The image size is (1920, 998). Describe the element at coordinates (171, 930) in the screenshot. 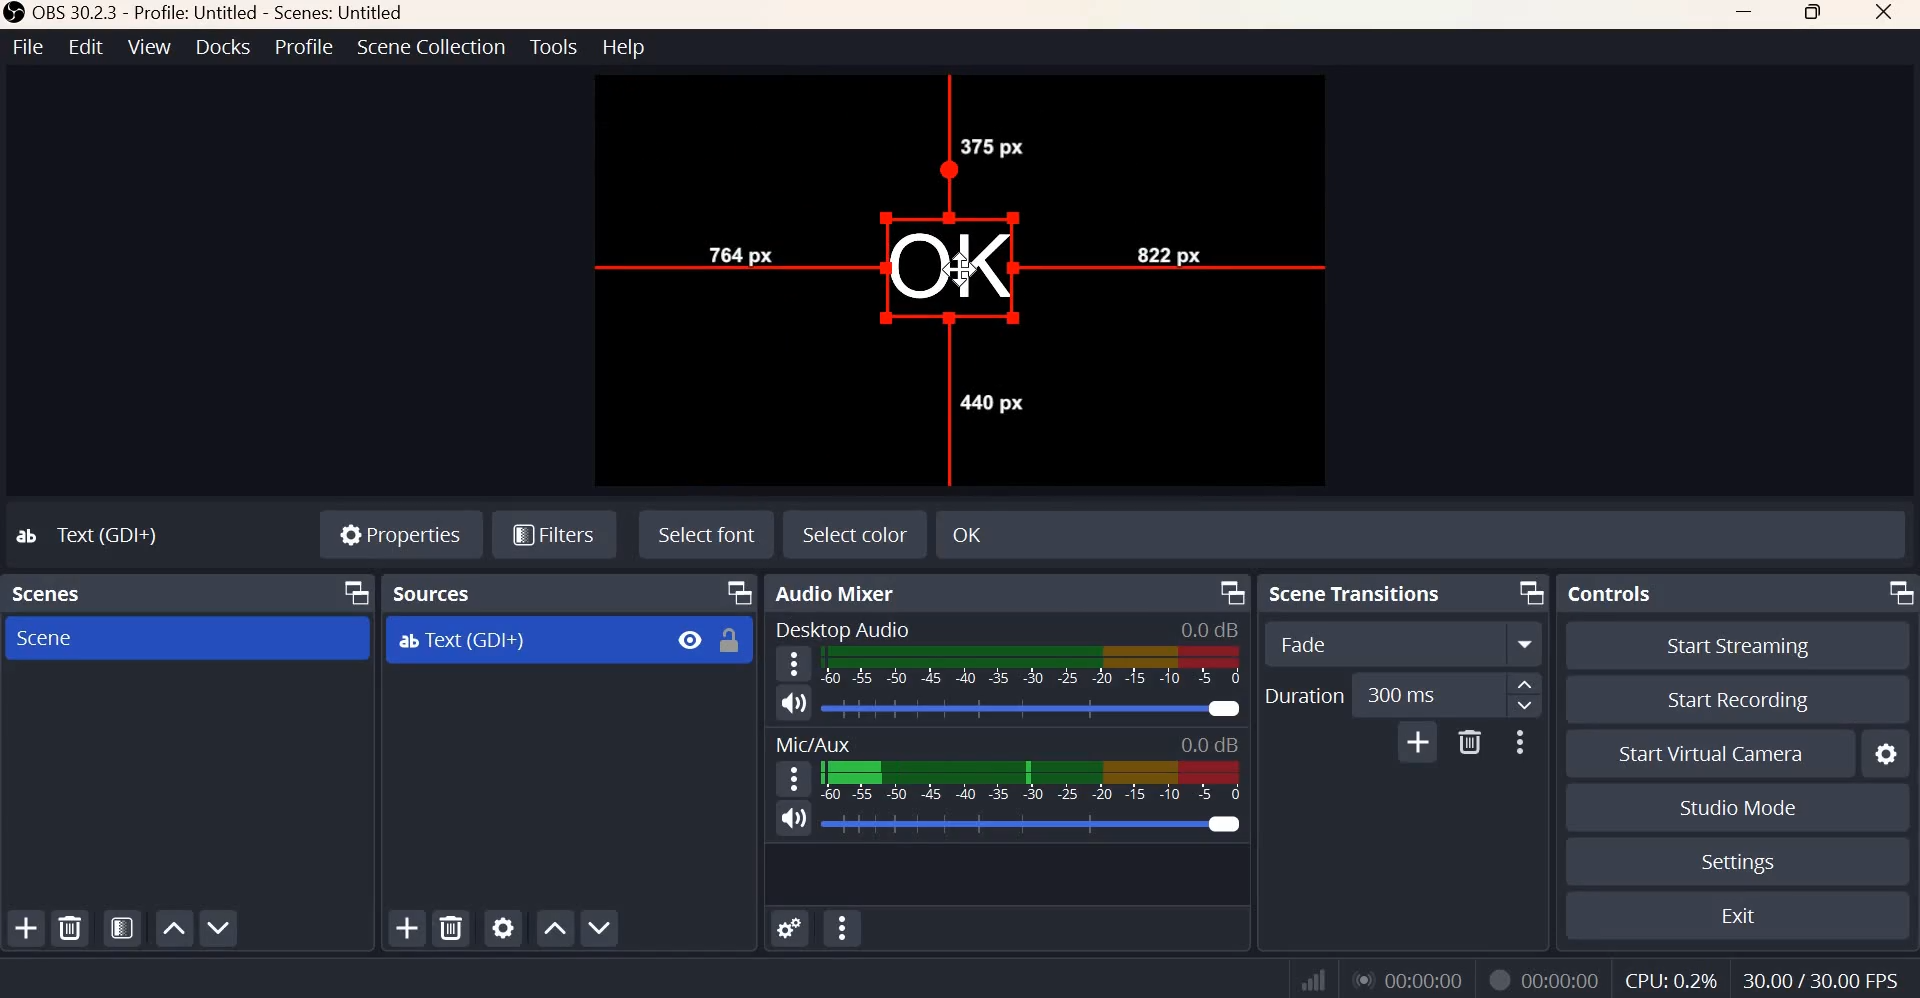

I see `Move scene up` at that location.